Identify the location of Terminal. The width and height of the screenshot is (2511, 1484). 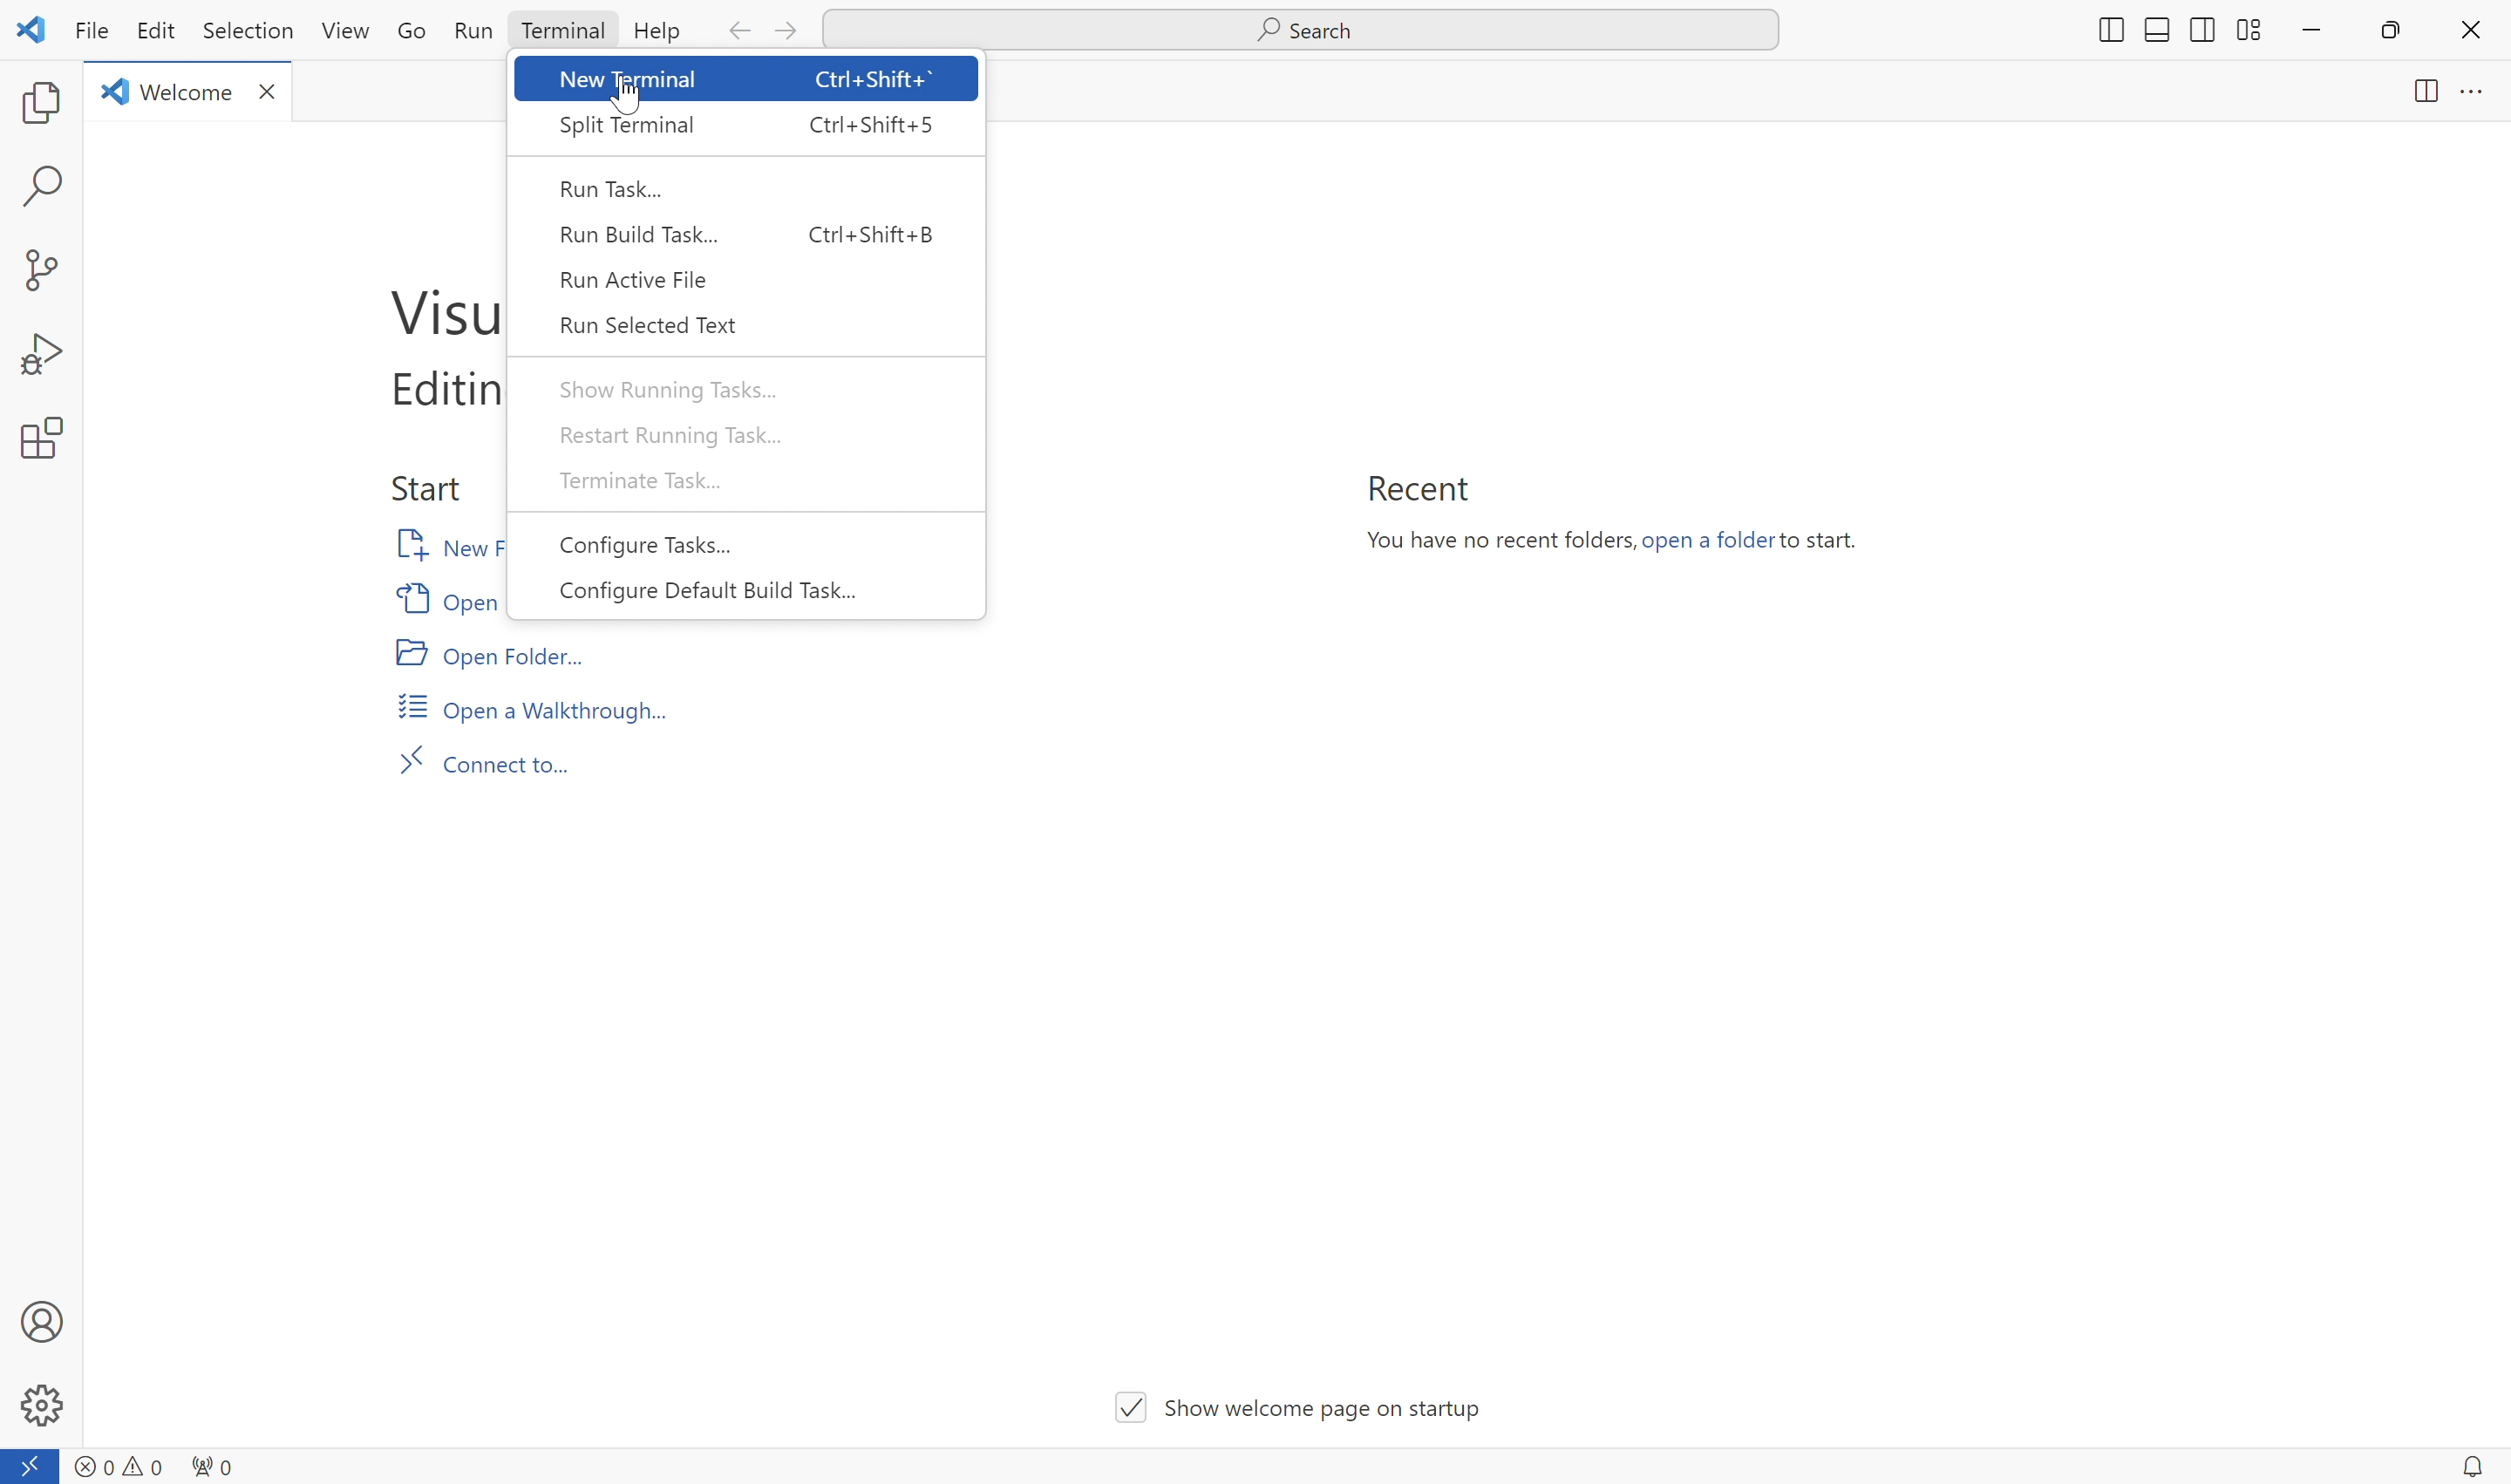
(560, 31).